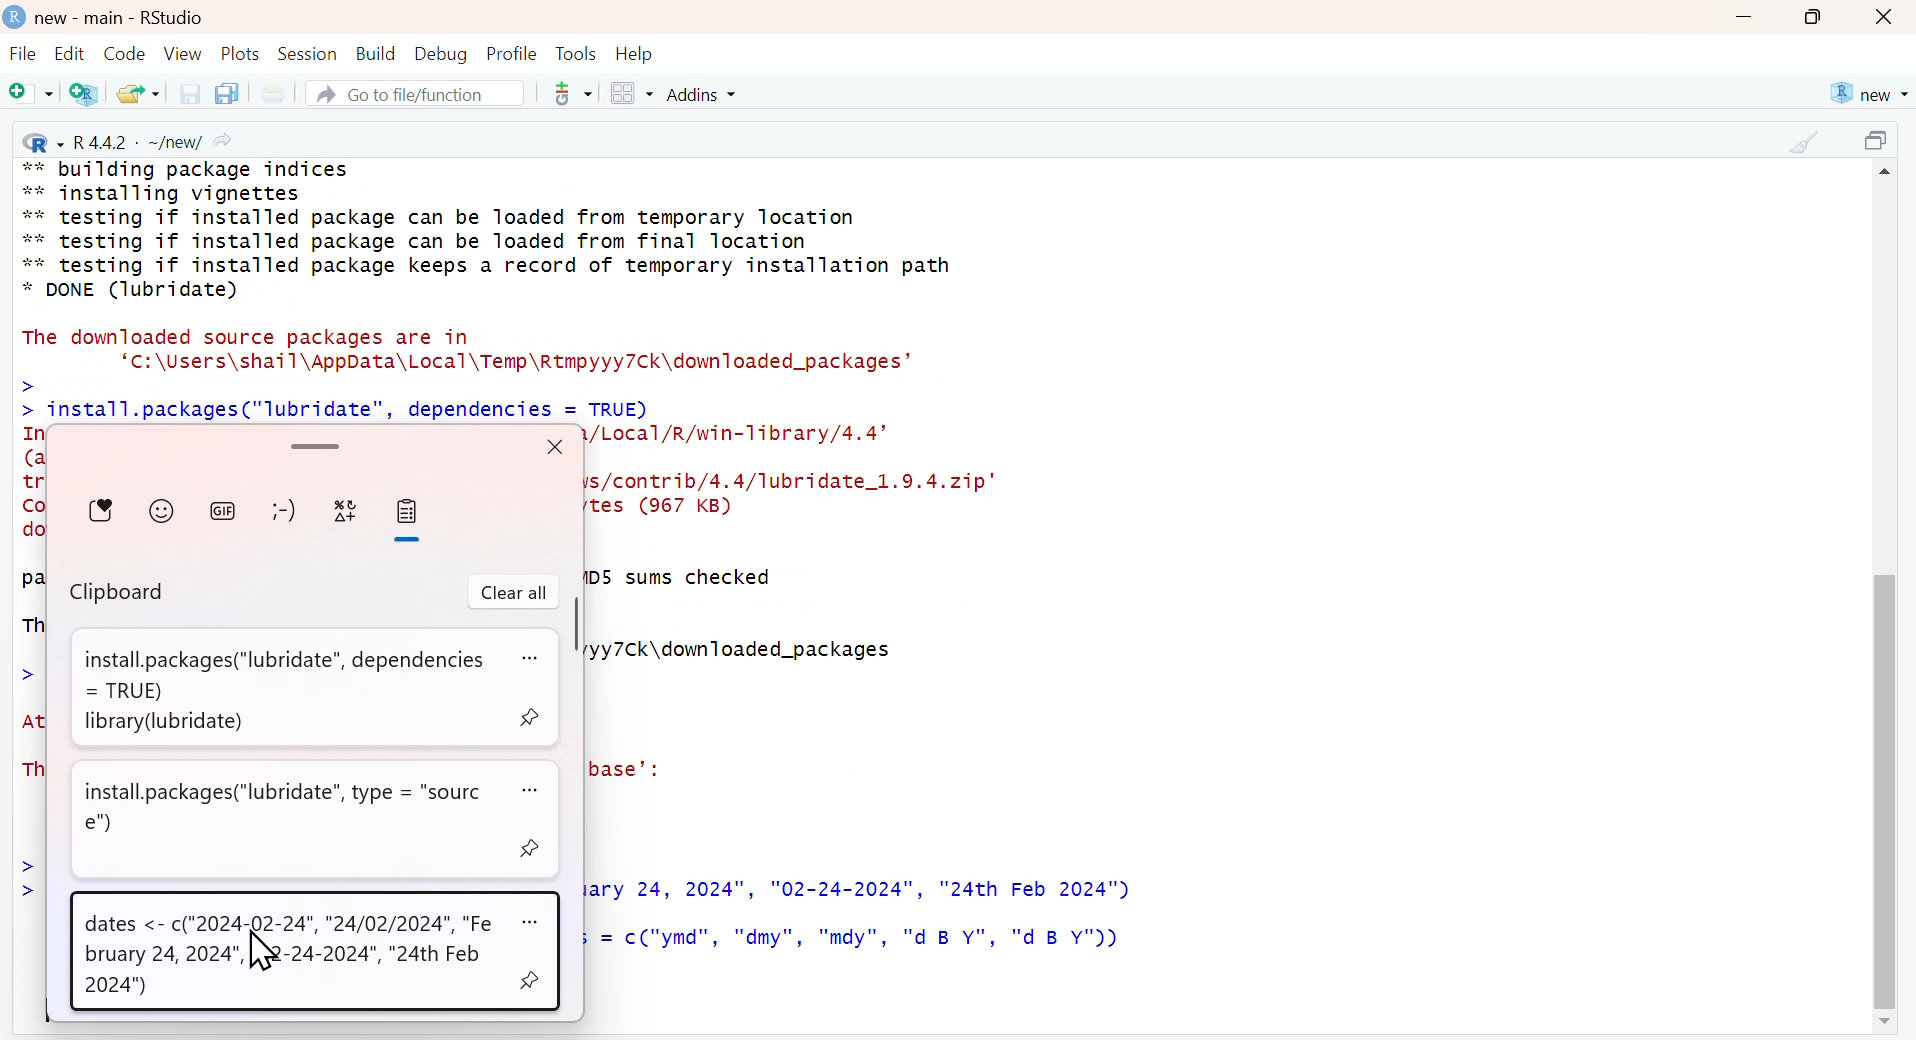  Describe the element at coordinates (476, 373) in the screenshot. I see `The downloaded source packages are in
‘c:\Users\shail\AppData\Local\Temp\Rtmpyyy7Ck\downloaded_packages’

>

> install.packages("lubridate"”, dependencies = TRUE)` at that location.